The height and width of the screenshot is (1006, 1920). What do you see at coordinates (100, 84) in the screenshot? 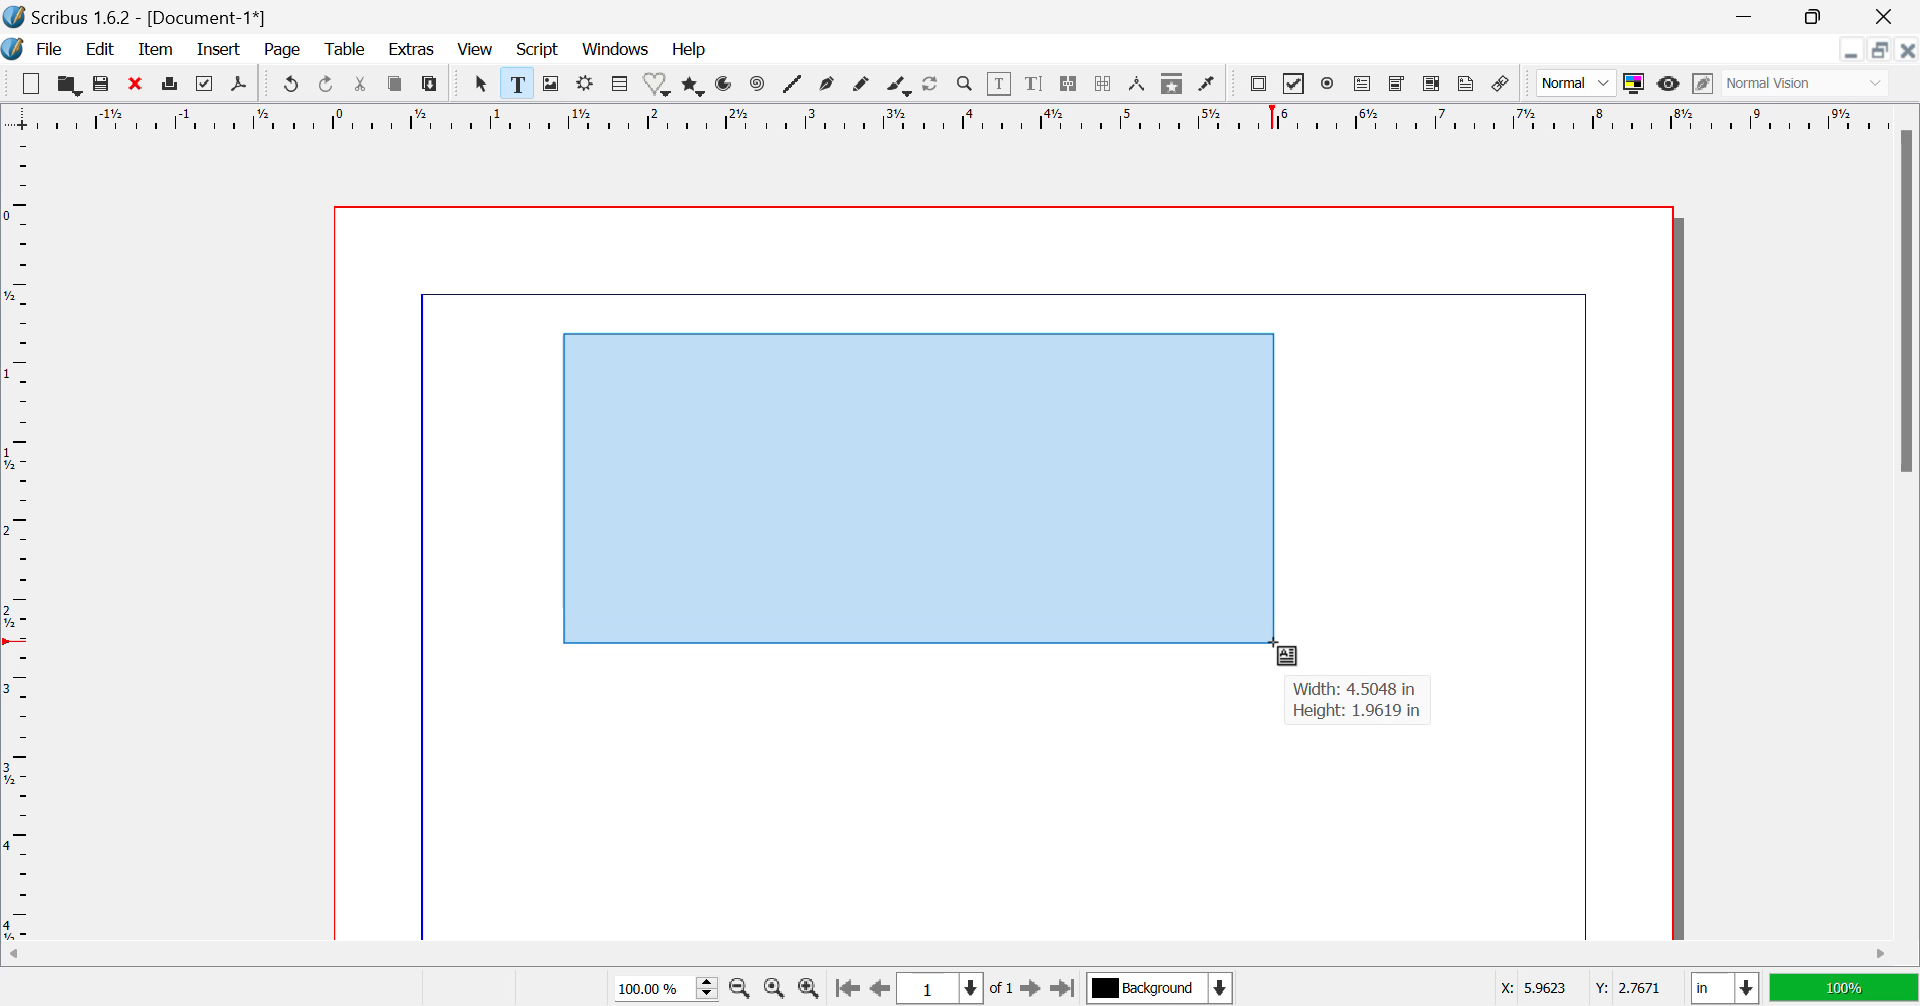
I see `Save` at bounding box center [100, 84].